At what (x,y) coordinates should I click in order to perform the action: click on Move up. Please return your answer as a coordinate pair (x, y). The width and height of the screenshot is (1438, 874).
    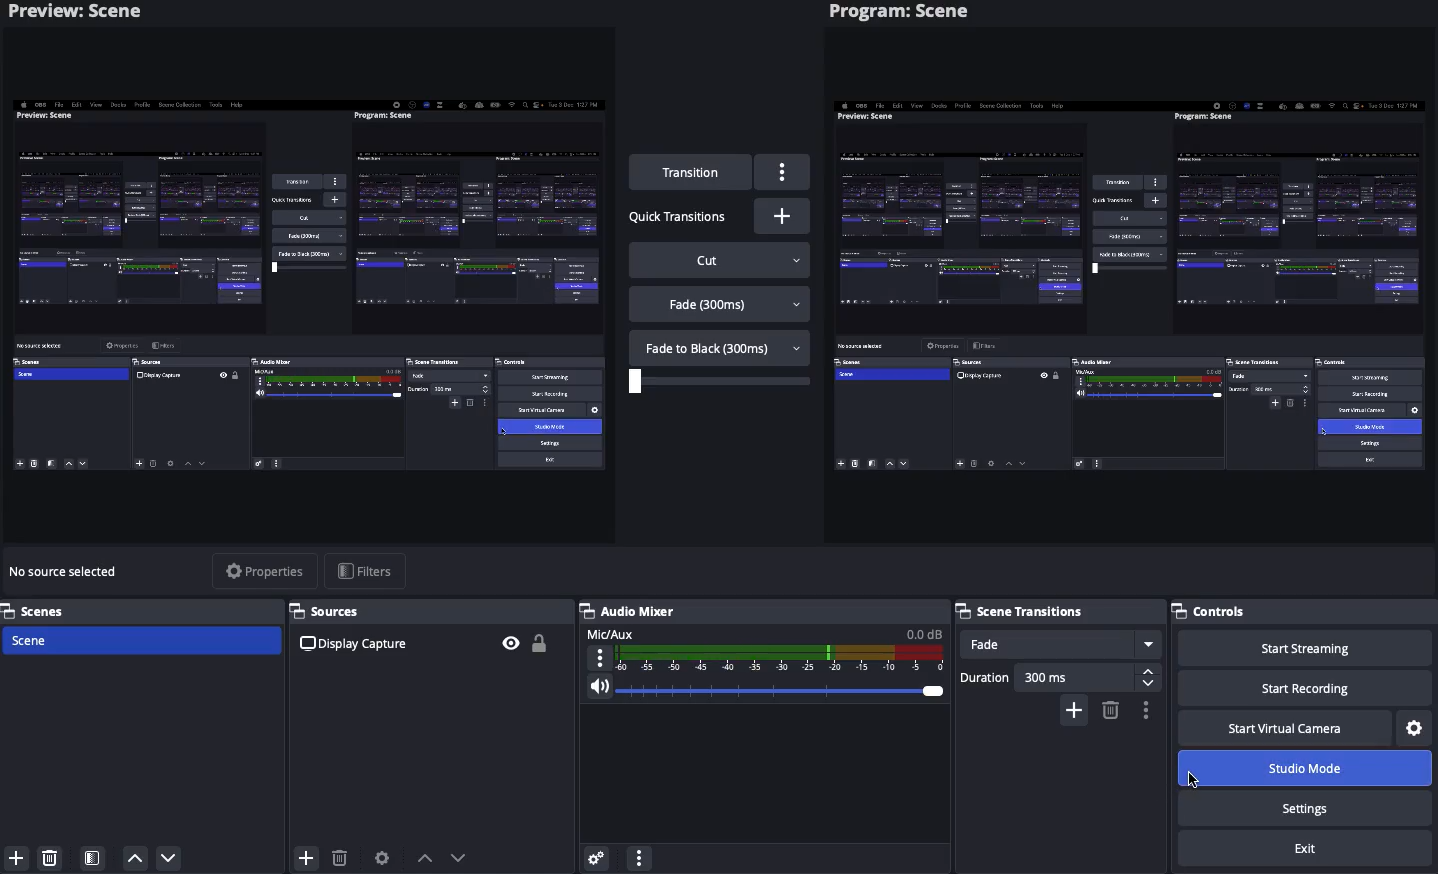
    Looking at the image, I should click on (425, 858).